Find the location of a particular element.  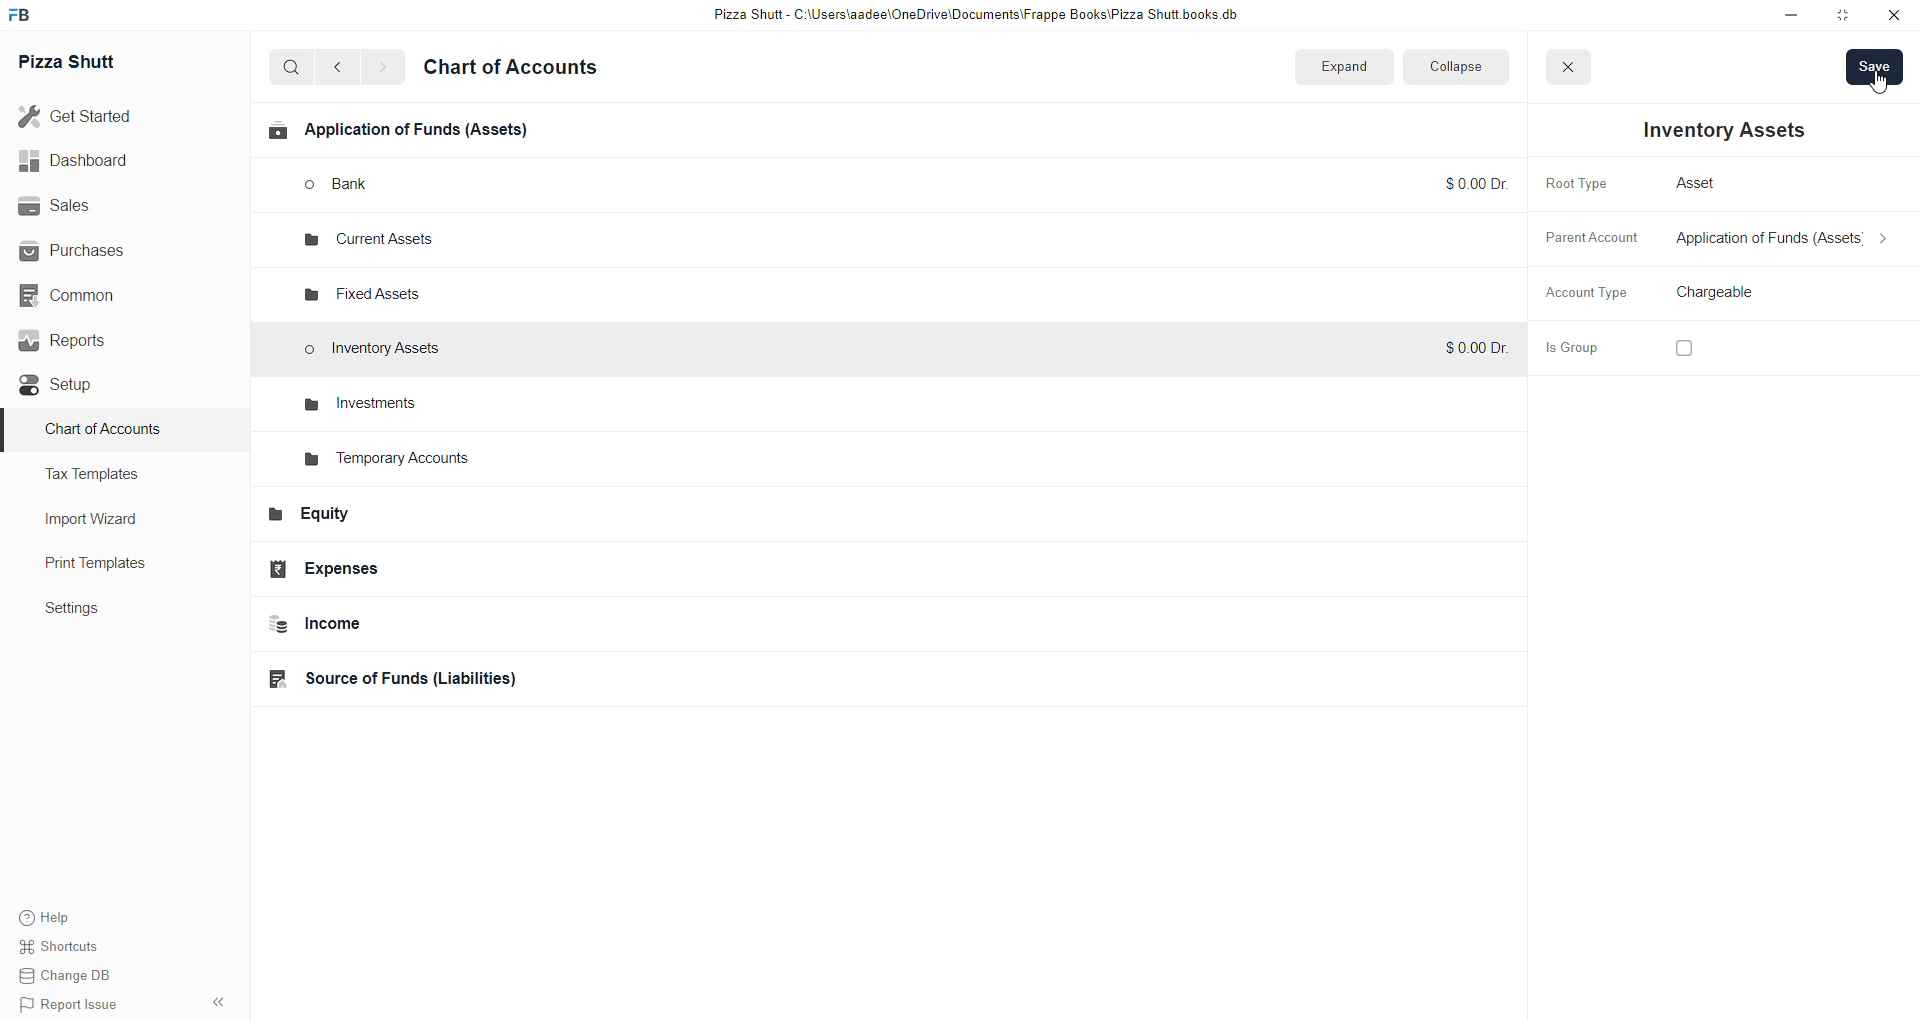

Root Type  is located at coordinates (1581, 185).